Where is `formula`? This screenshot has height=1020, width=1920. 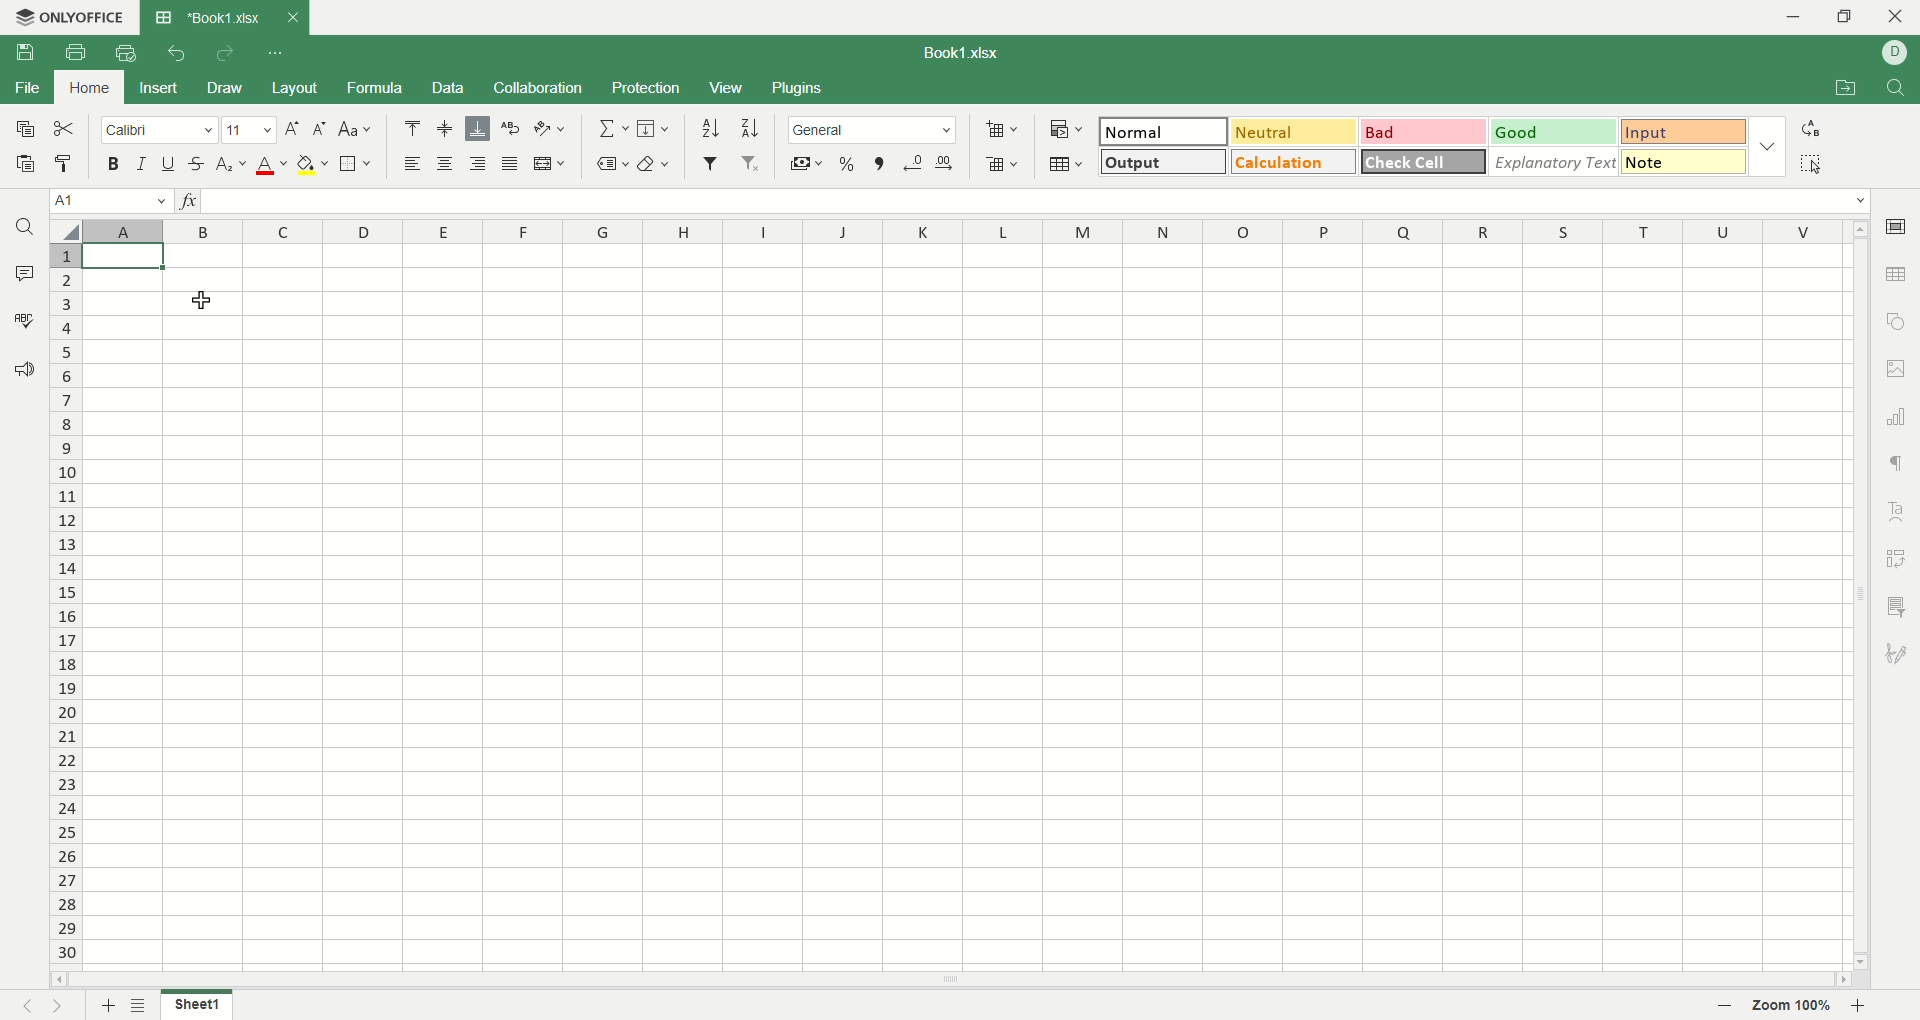
formula is located at coordinates (377, 87).